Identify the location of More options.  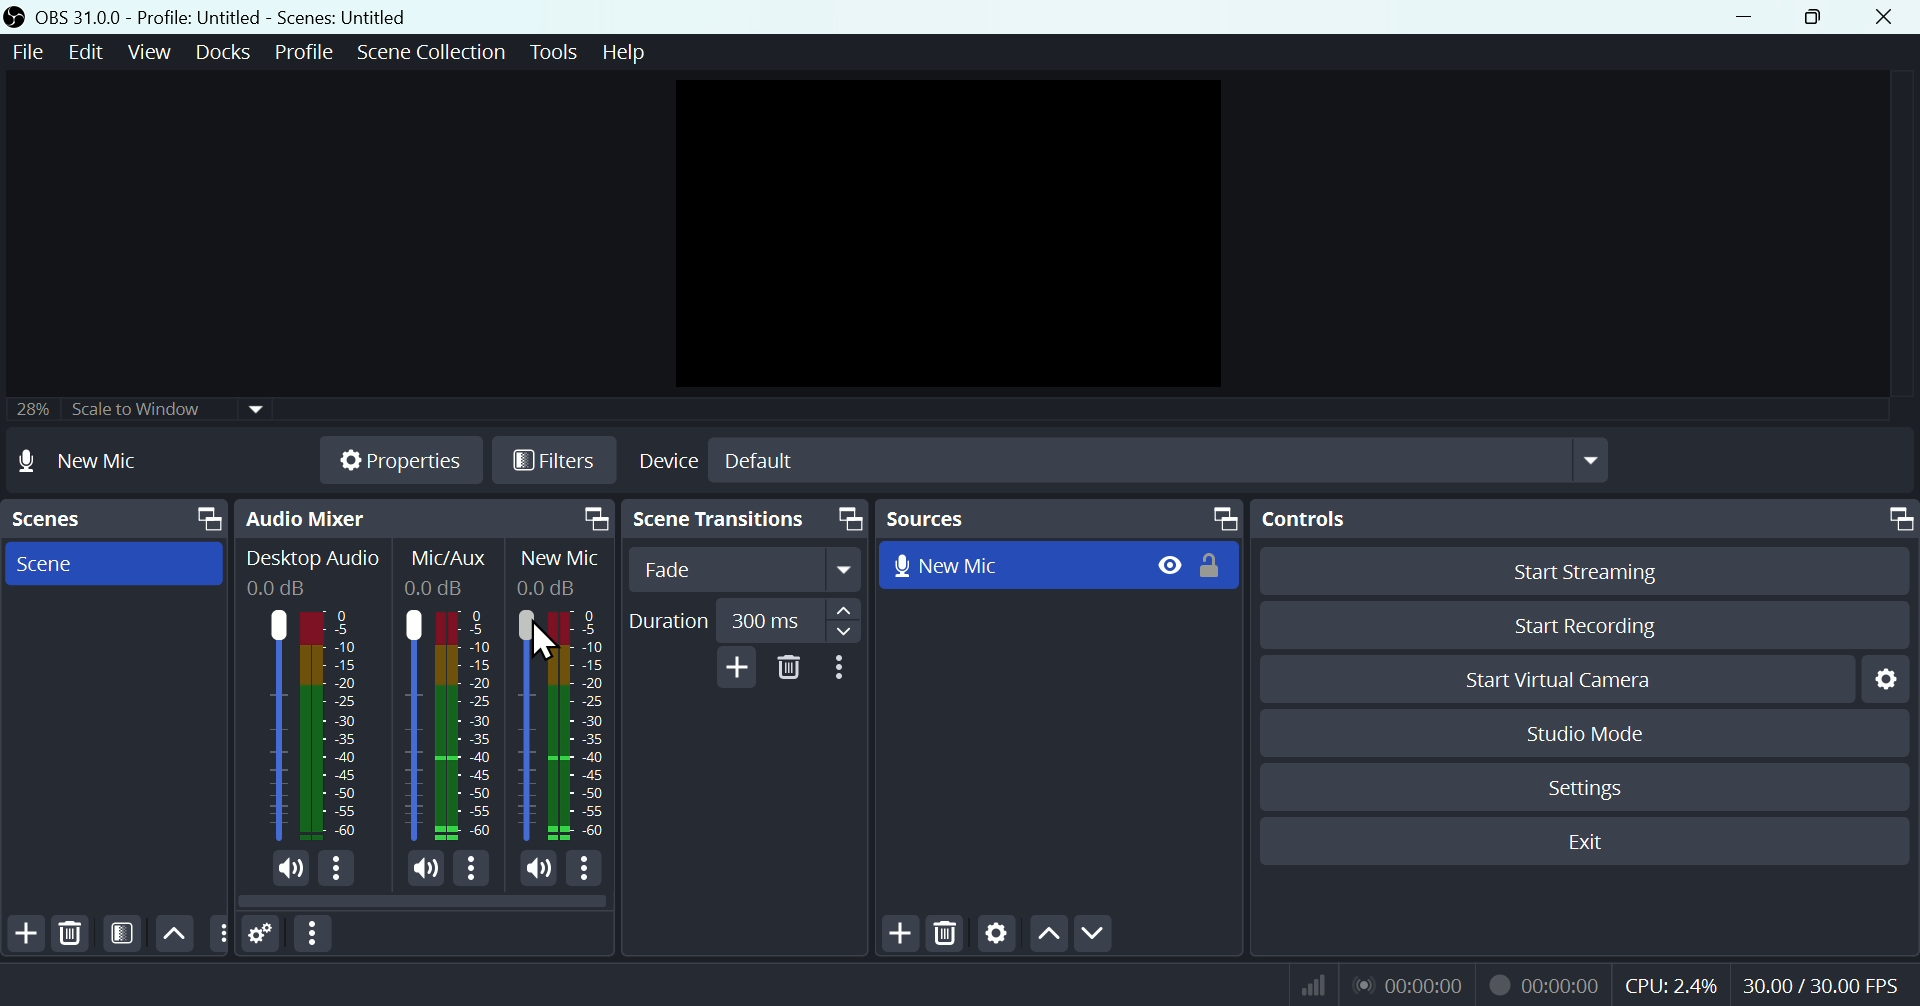
(586, 870).